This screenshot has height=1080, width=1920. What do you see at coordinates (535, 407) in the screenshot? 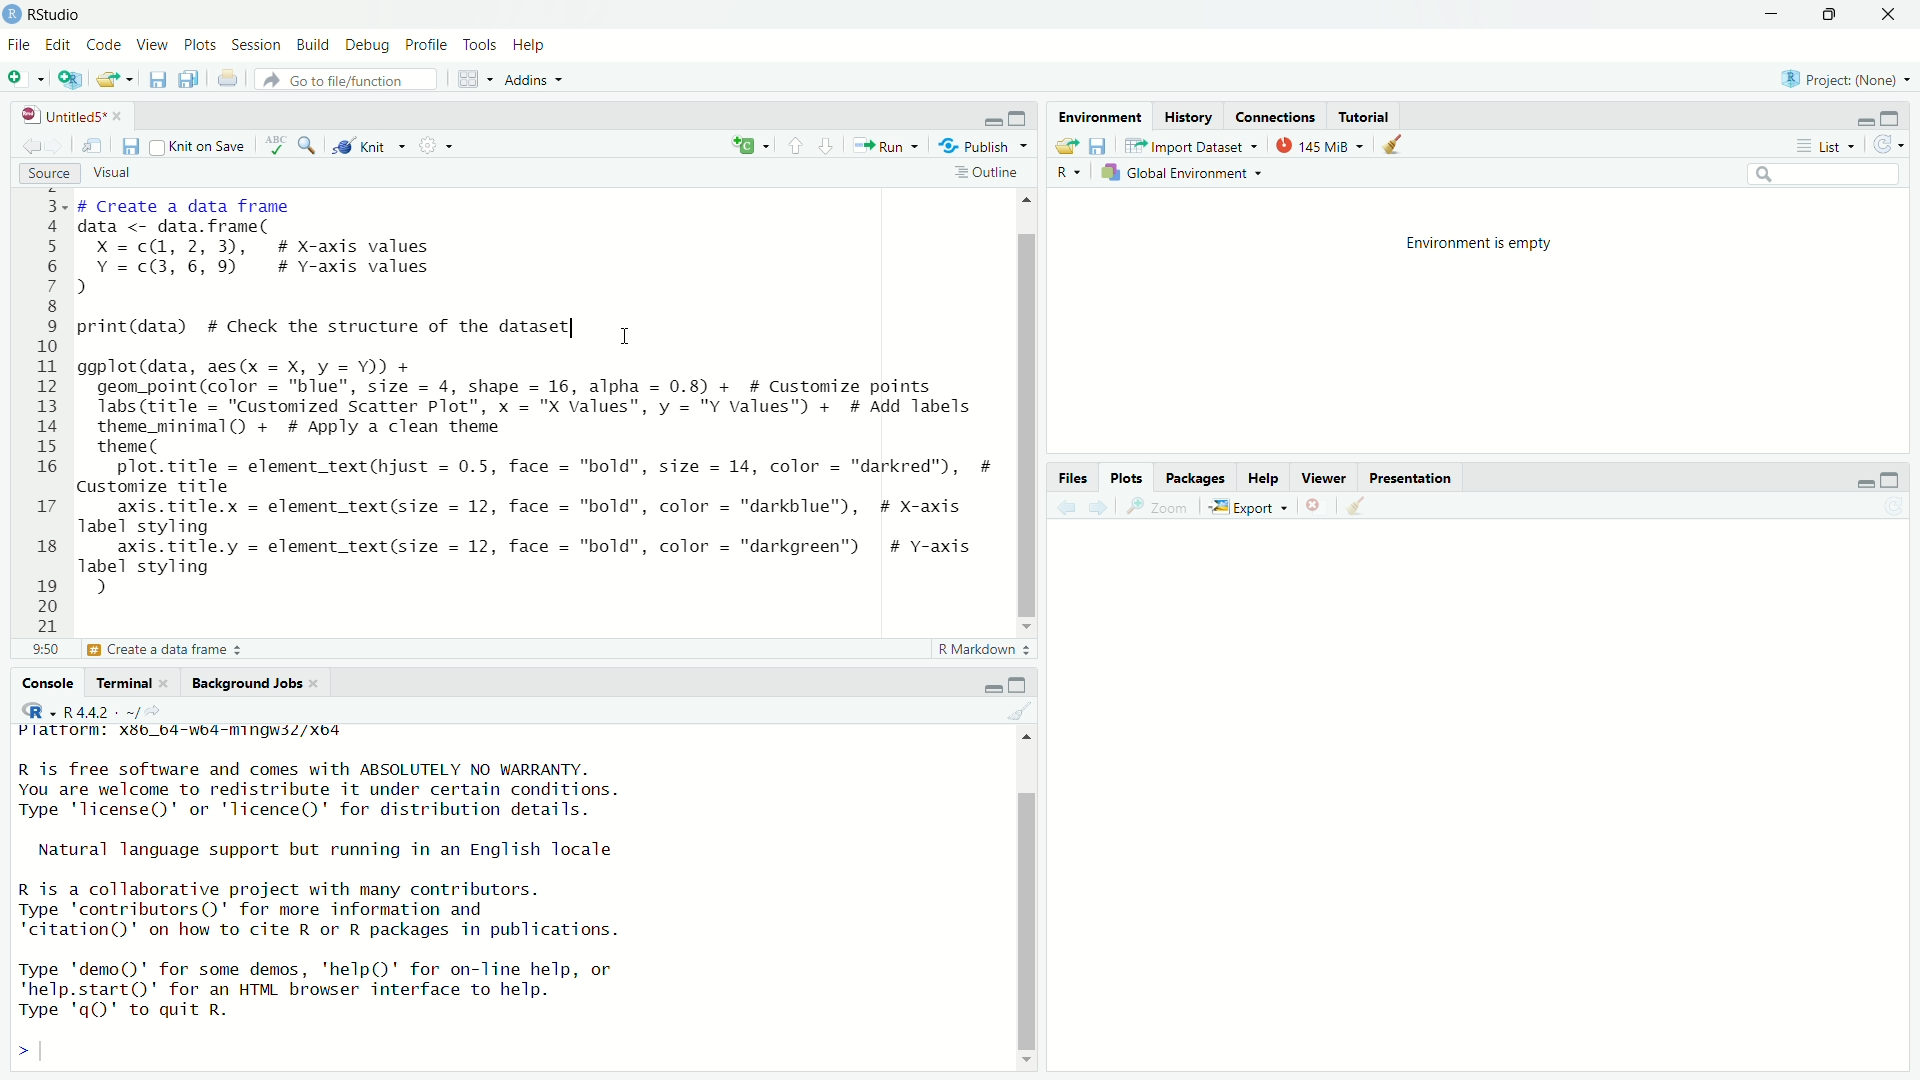
I see `# Create a data frame
data <- data.frame(
X =c@, 2, 3), # X-axis values
Y =c@, 6, 9) # Y-axis values
d
print(data) # Check the structure of the dataset 1
ggplot(data, aes(x = X, y = Y)) +
geom_point(color = "blue", size = 4, shape = 16, alpha = 0.8) + # Customize points
labs (title = "Customized Scatter Plot", x = "X values", y = "Y values") + # Add labels
theme_minimal() + # Apply a clean theme
theme (
plot.title = element_text(hjust = 0.5, face = "bold", size = 14, color = "darkred"), #
Customize title
axis.title.x = element_text(size = 12, face = "bold", color = "darkblue"), # X-axis
label styling
axis.title.y = element_text(size = 12, face = "bold", color = "darkgreen") # Y-axis
label styling
d` at bounding box center [535, 407].